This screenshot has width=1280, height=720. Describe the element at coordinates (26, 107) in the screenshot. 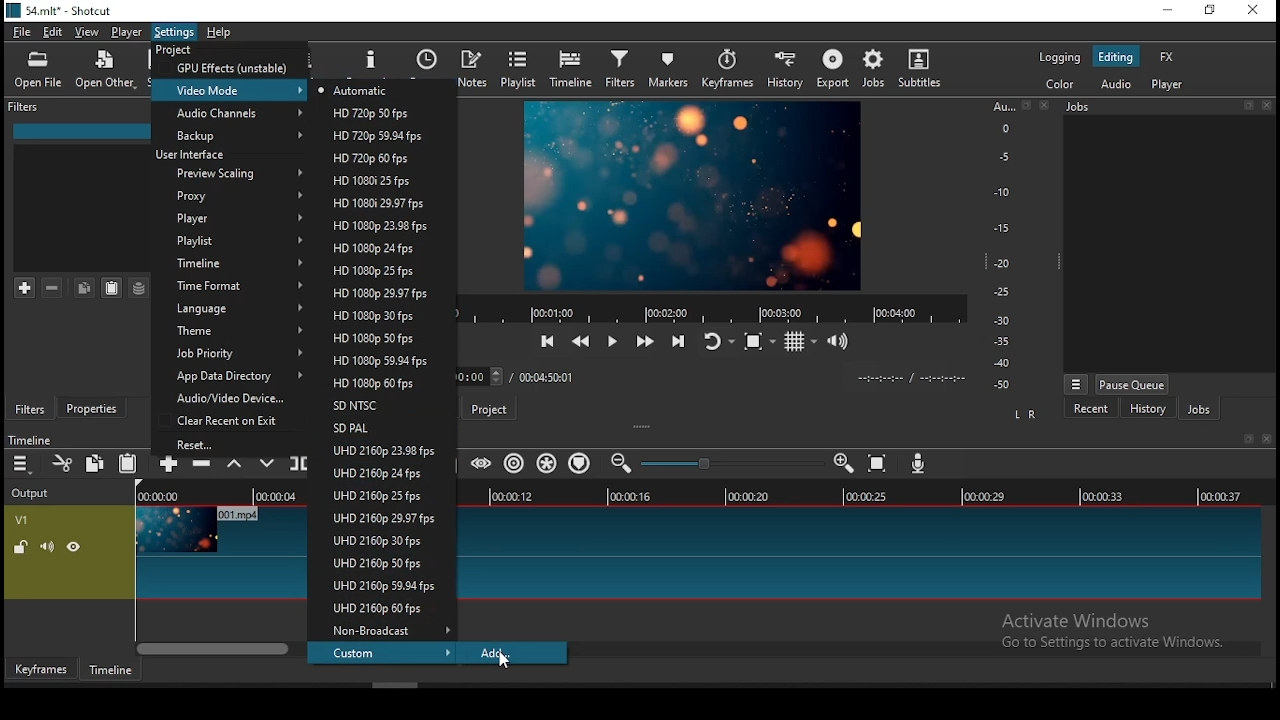

I see `Filter` at that location.